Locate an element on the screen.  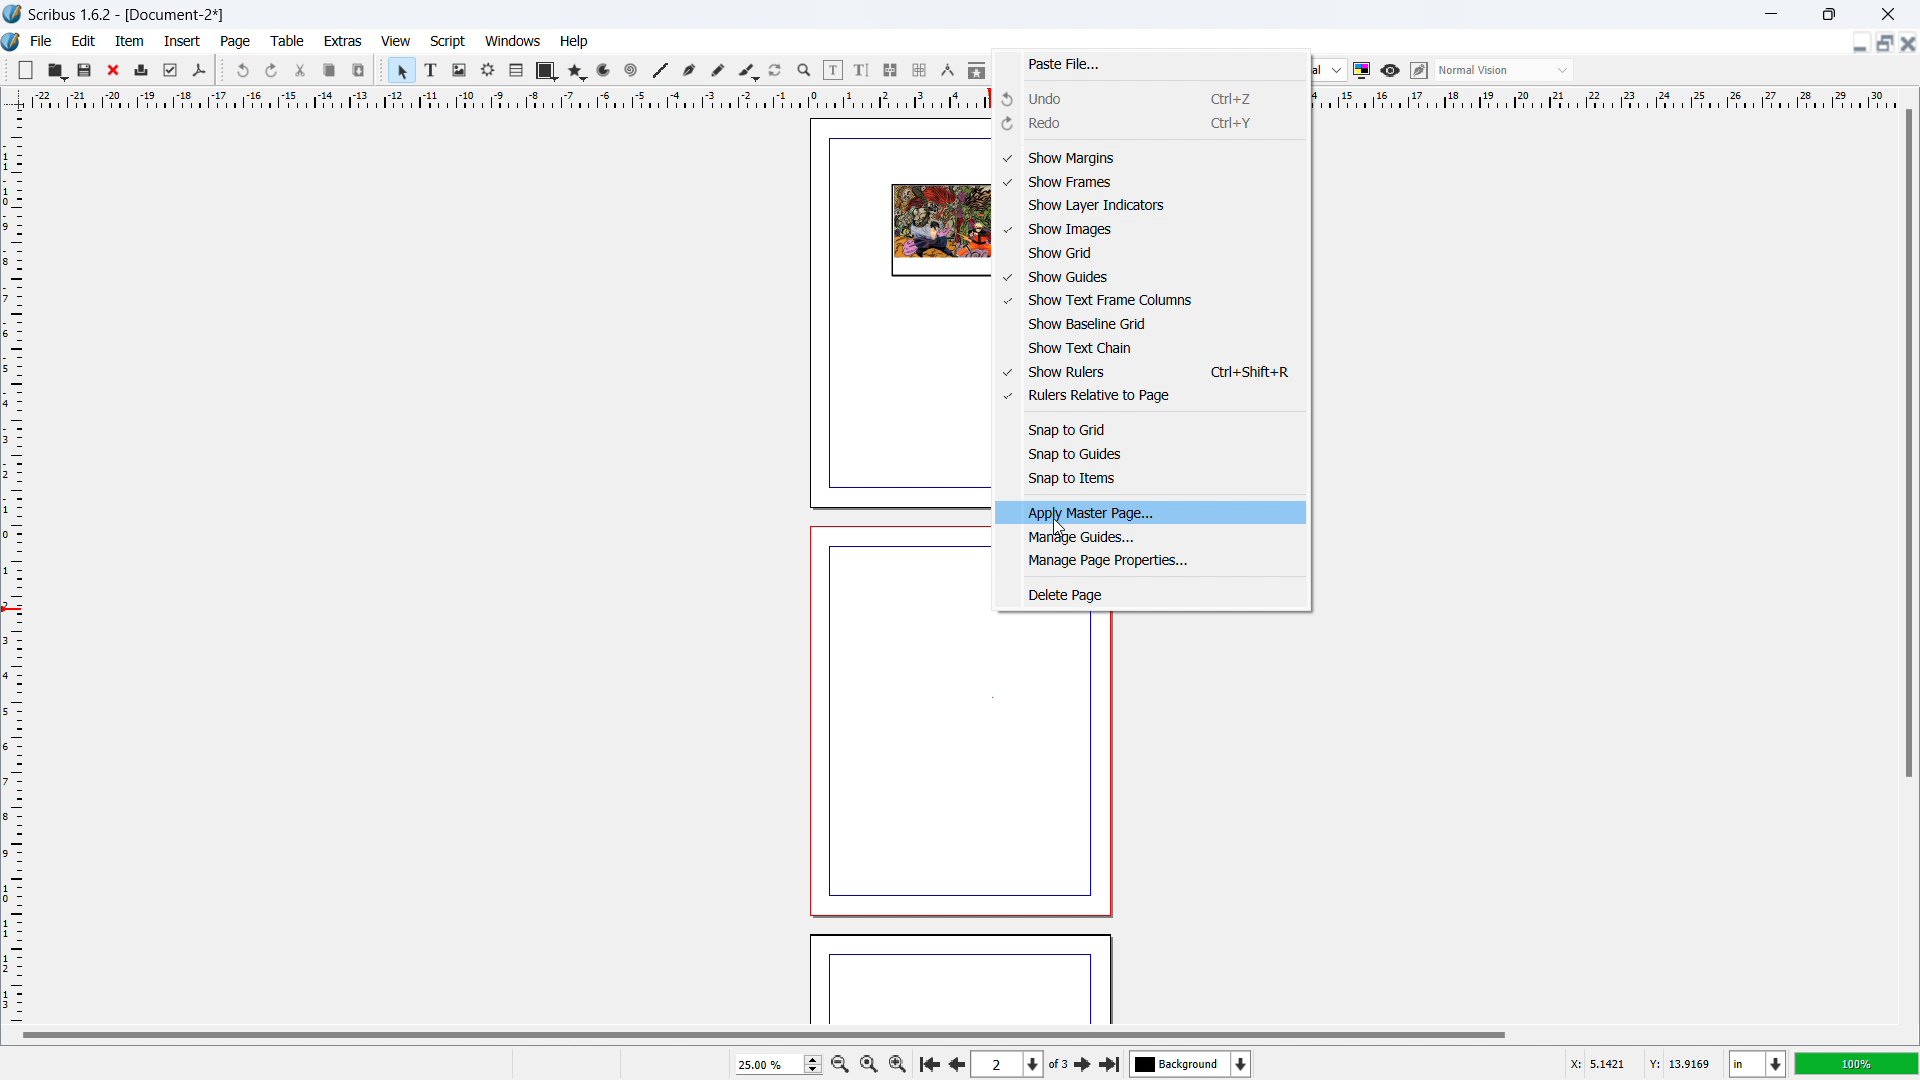
next page is located at coordinates (954, 1062).